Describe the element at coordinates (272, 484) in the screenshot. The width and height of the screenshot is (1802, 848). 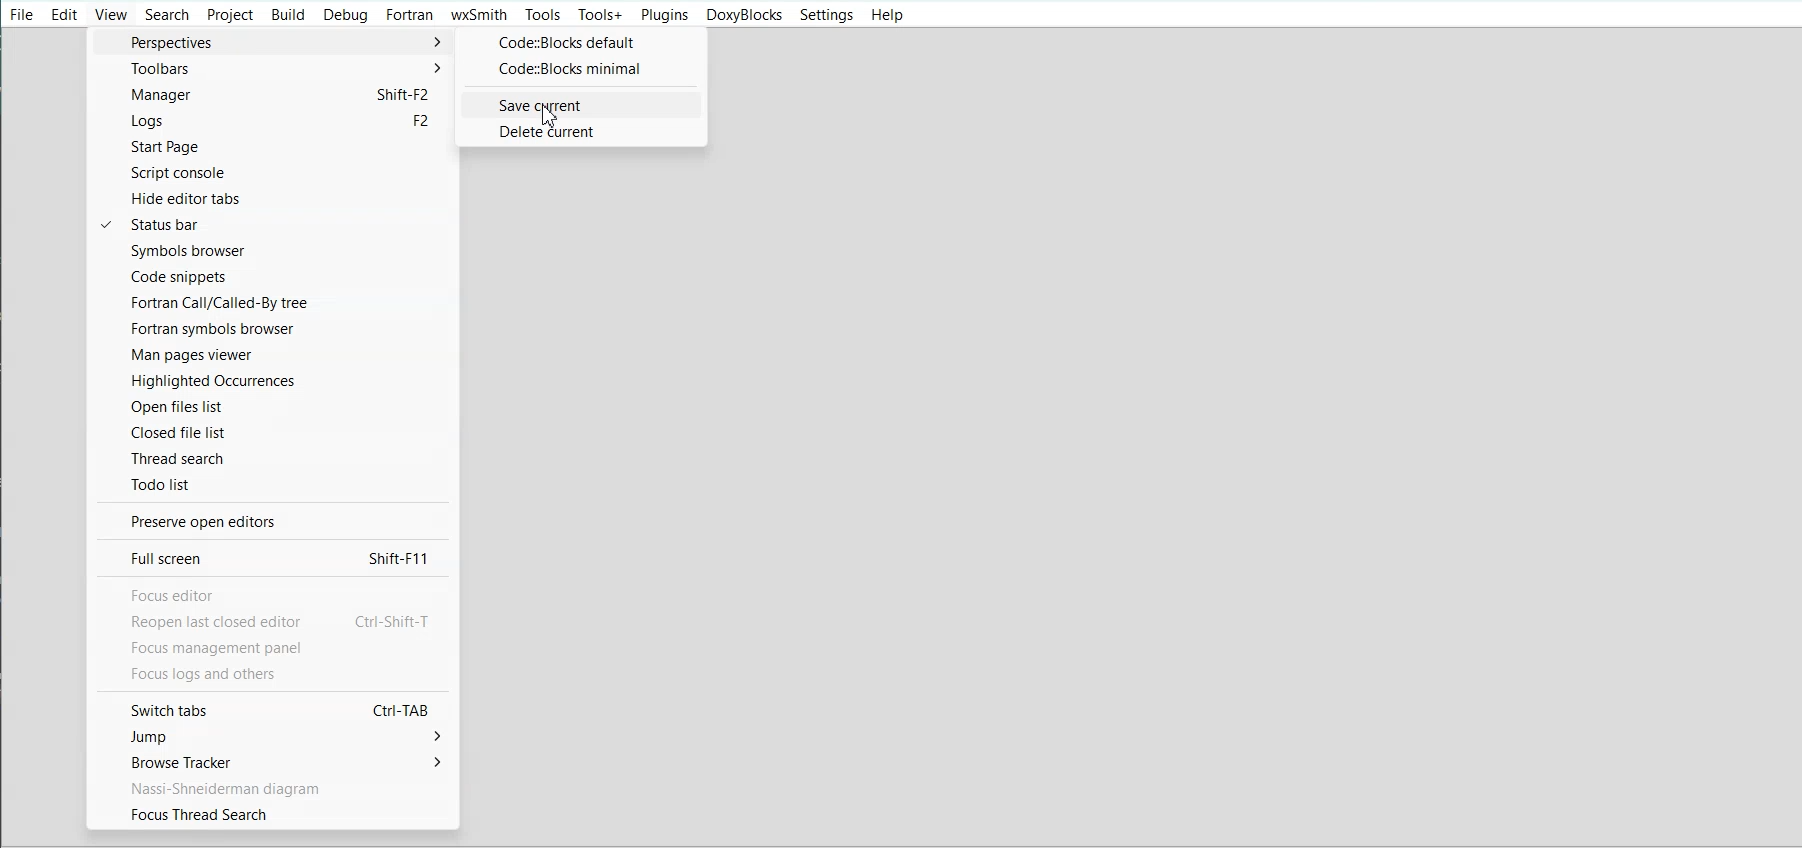
I see `Todo list` at that location.